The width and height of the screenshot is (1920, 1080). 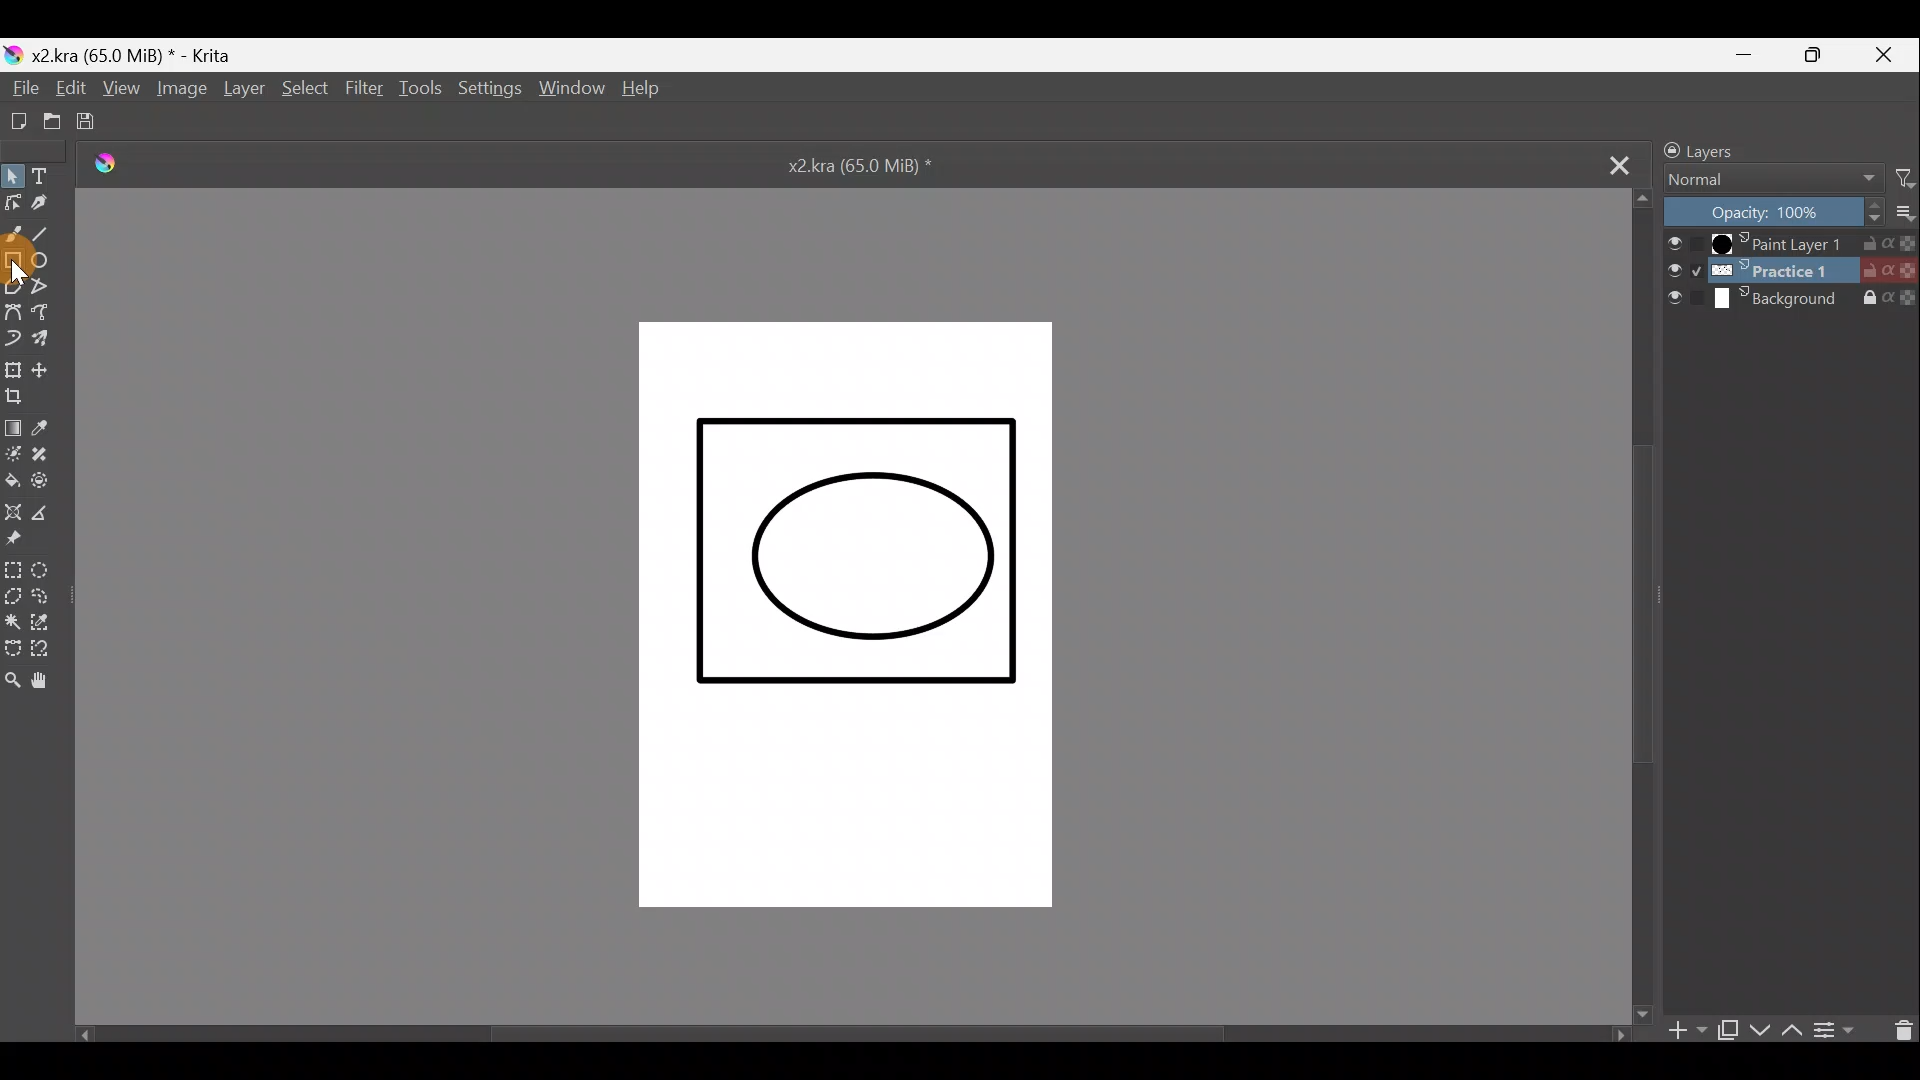 I want to click on View, so click(x=121, y=89).